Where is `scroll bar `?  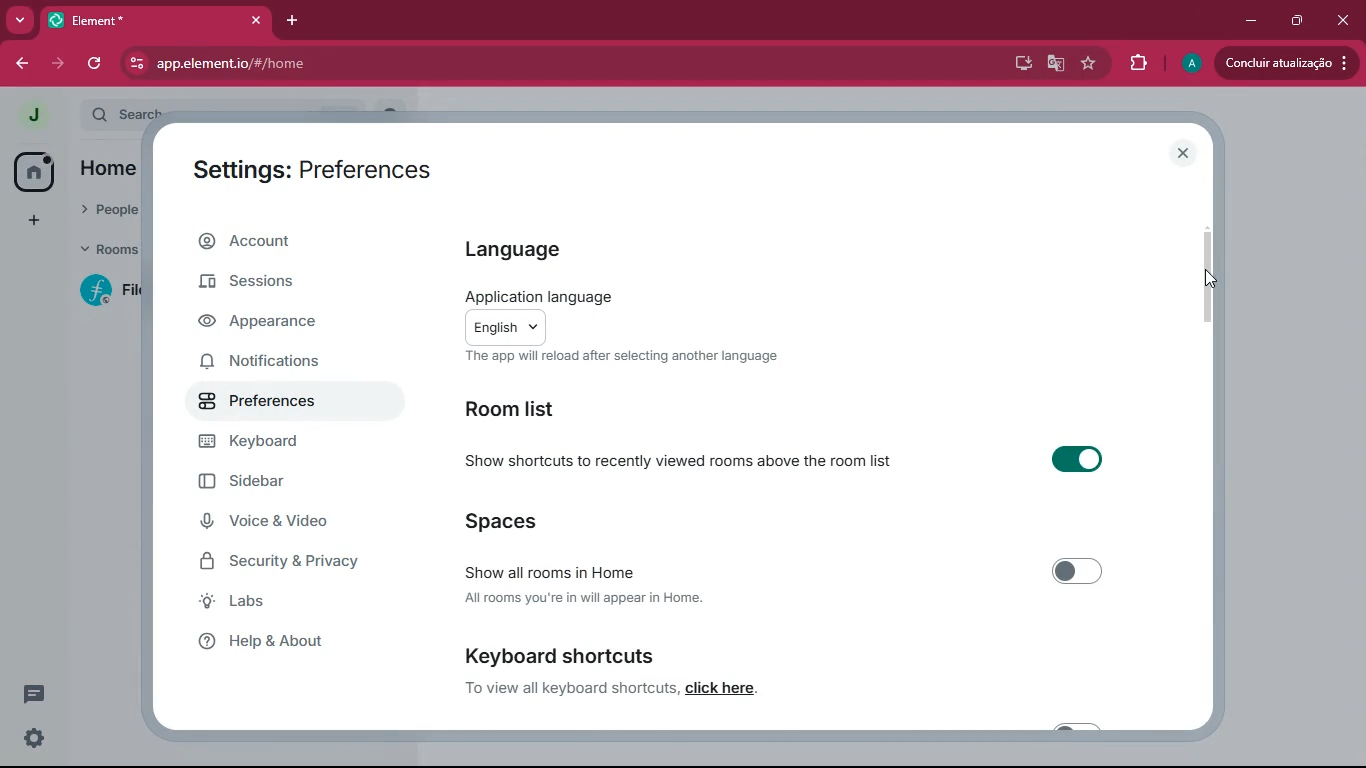
scroll bar  is located at coordinates (1216, 271).